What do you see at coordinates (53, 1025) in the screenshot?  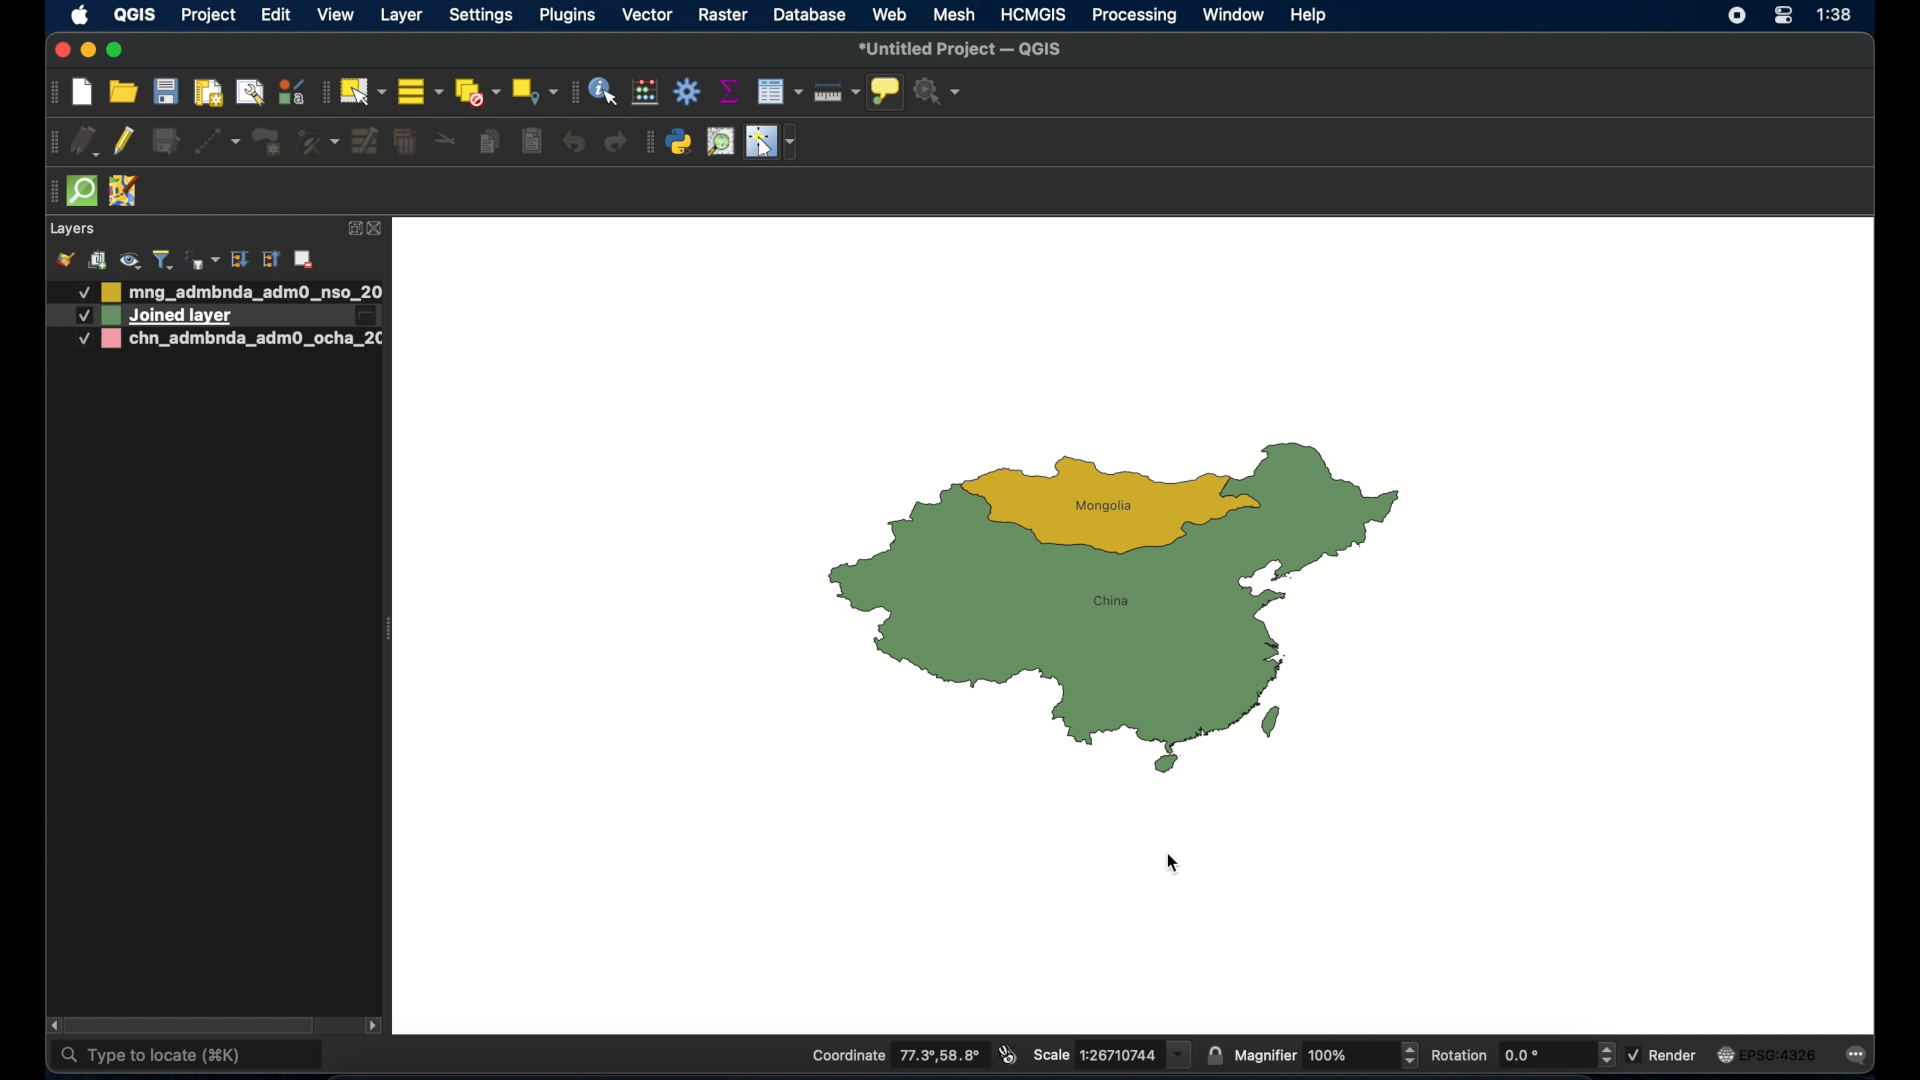 I see `scroll left arrow` at bounding box center [53, 1025].